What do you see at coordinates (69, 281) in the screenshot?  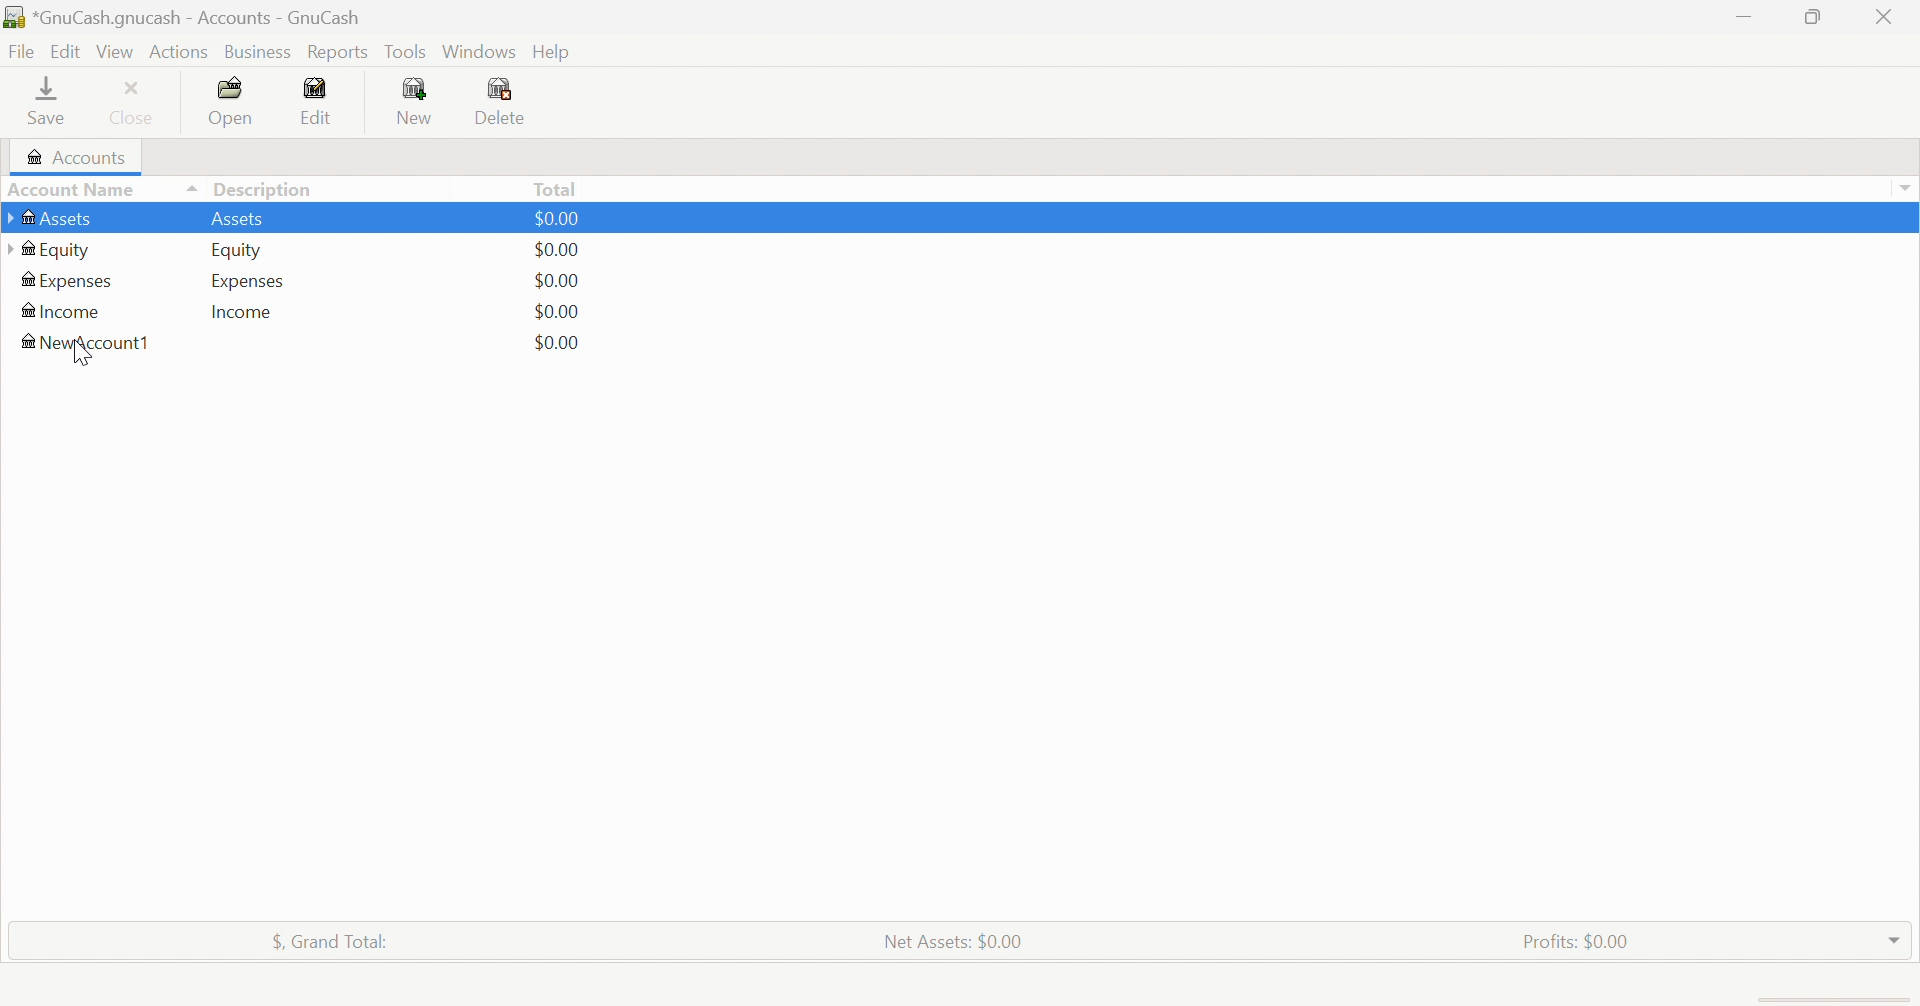 I see `Expenses` at bounding box center [69, 281].